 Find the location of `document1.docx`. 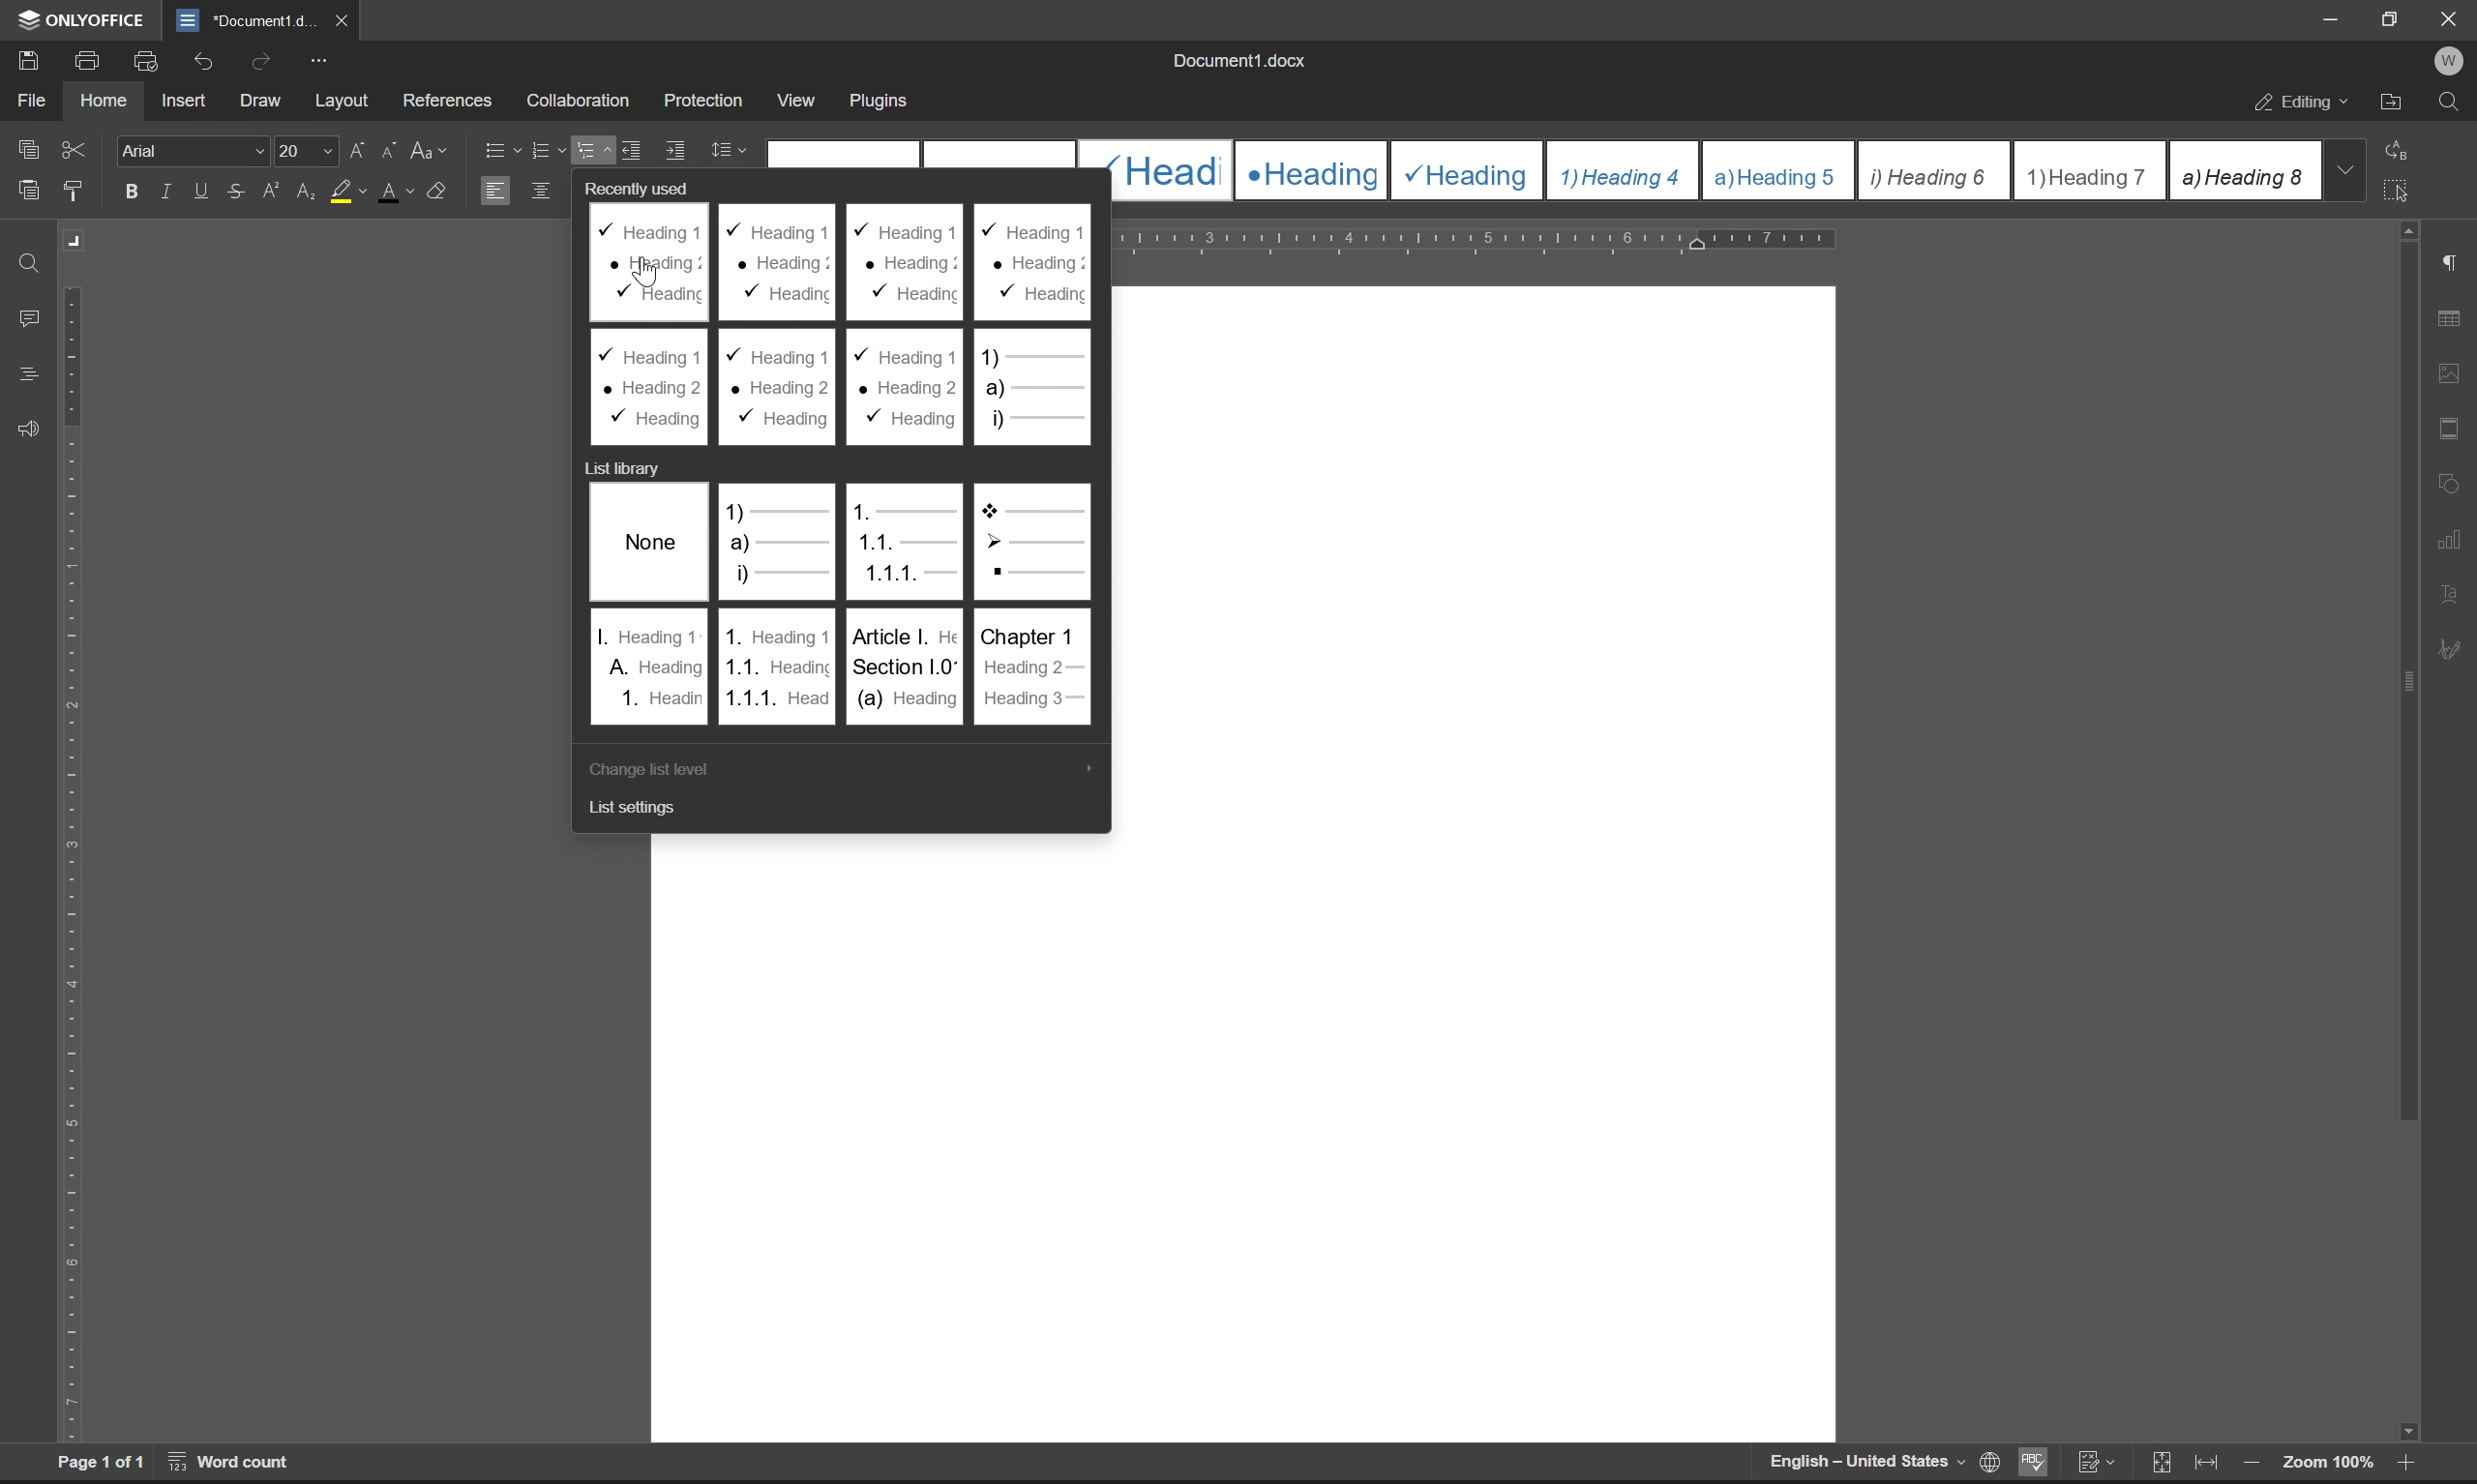

document1.docx is located at coordinates (1237, 60).